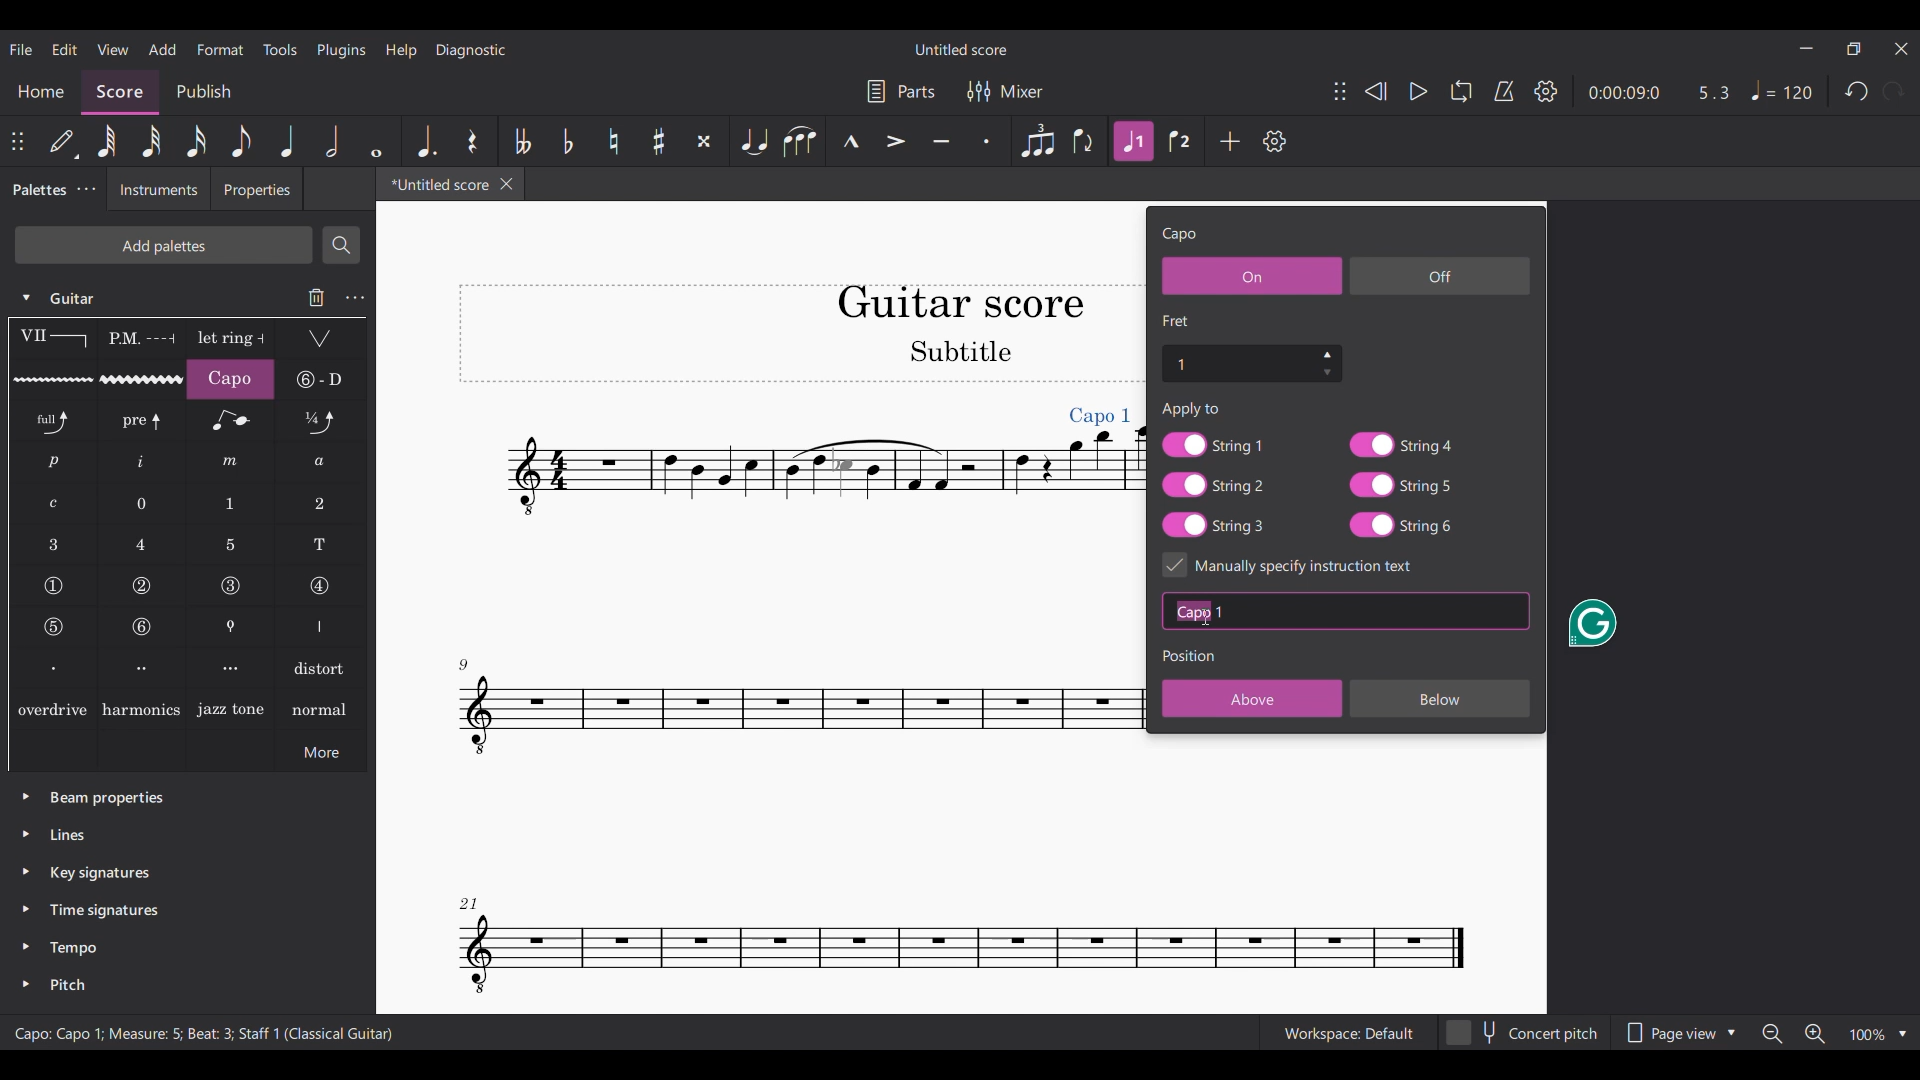 The width and height of the screenshot is (1920, 1080). What do you see at coordinates (54, 421) in the screenshot?
I see `Standard bend` at bounding box center [54, 421].